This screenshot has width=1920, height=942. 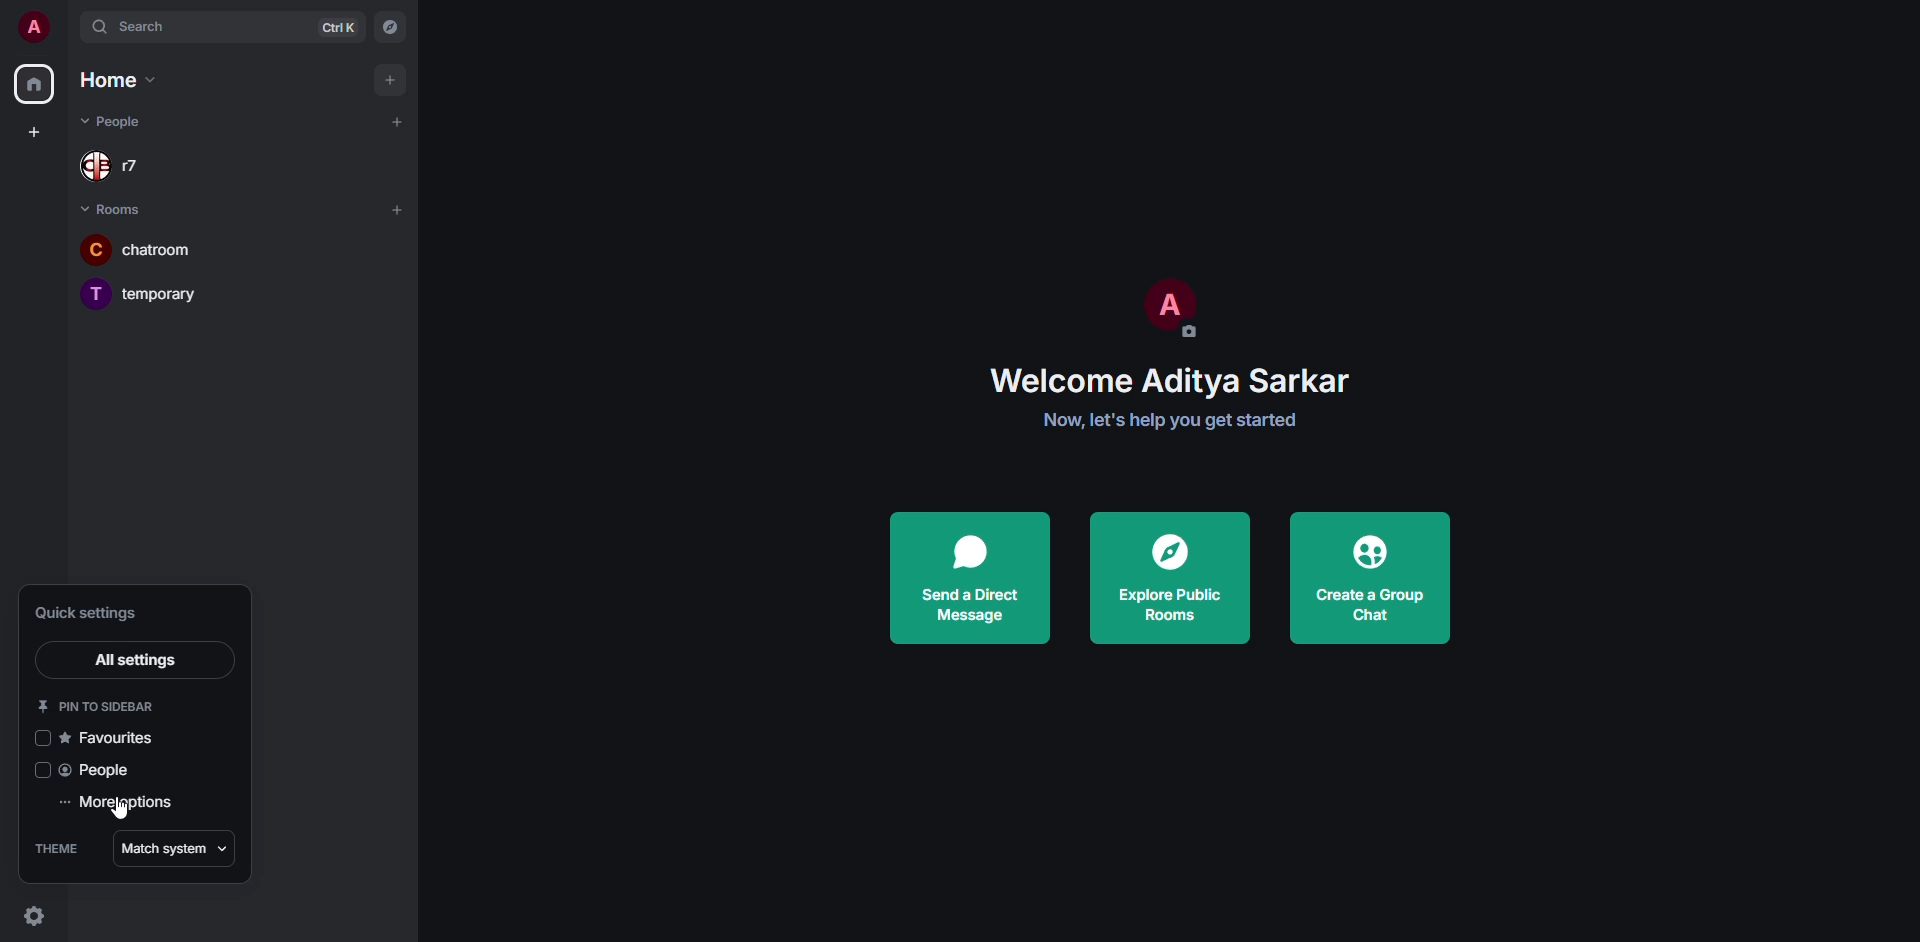 What do you see at coordinates (1167, 305) in the screenshot?
I see `profile pic` at bounding box center [1167, 305].